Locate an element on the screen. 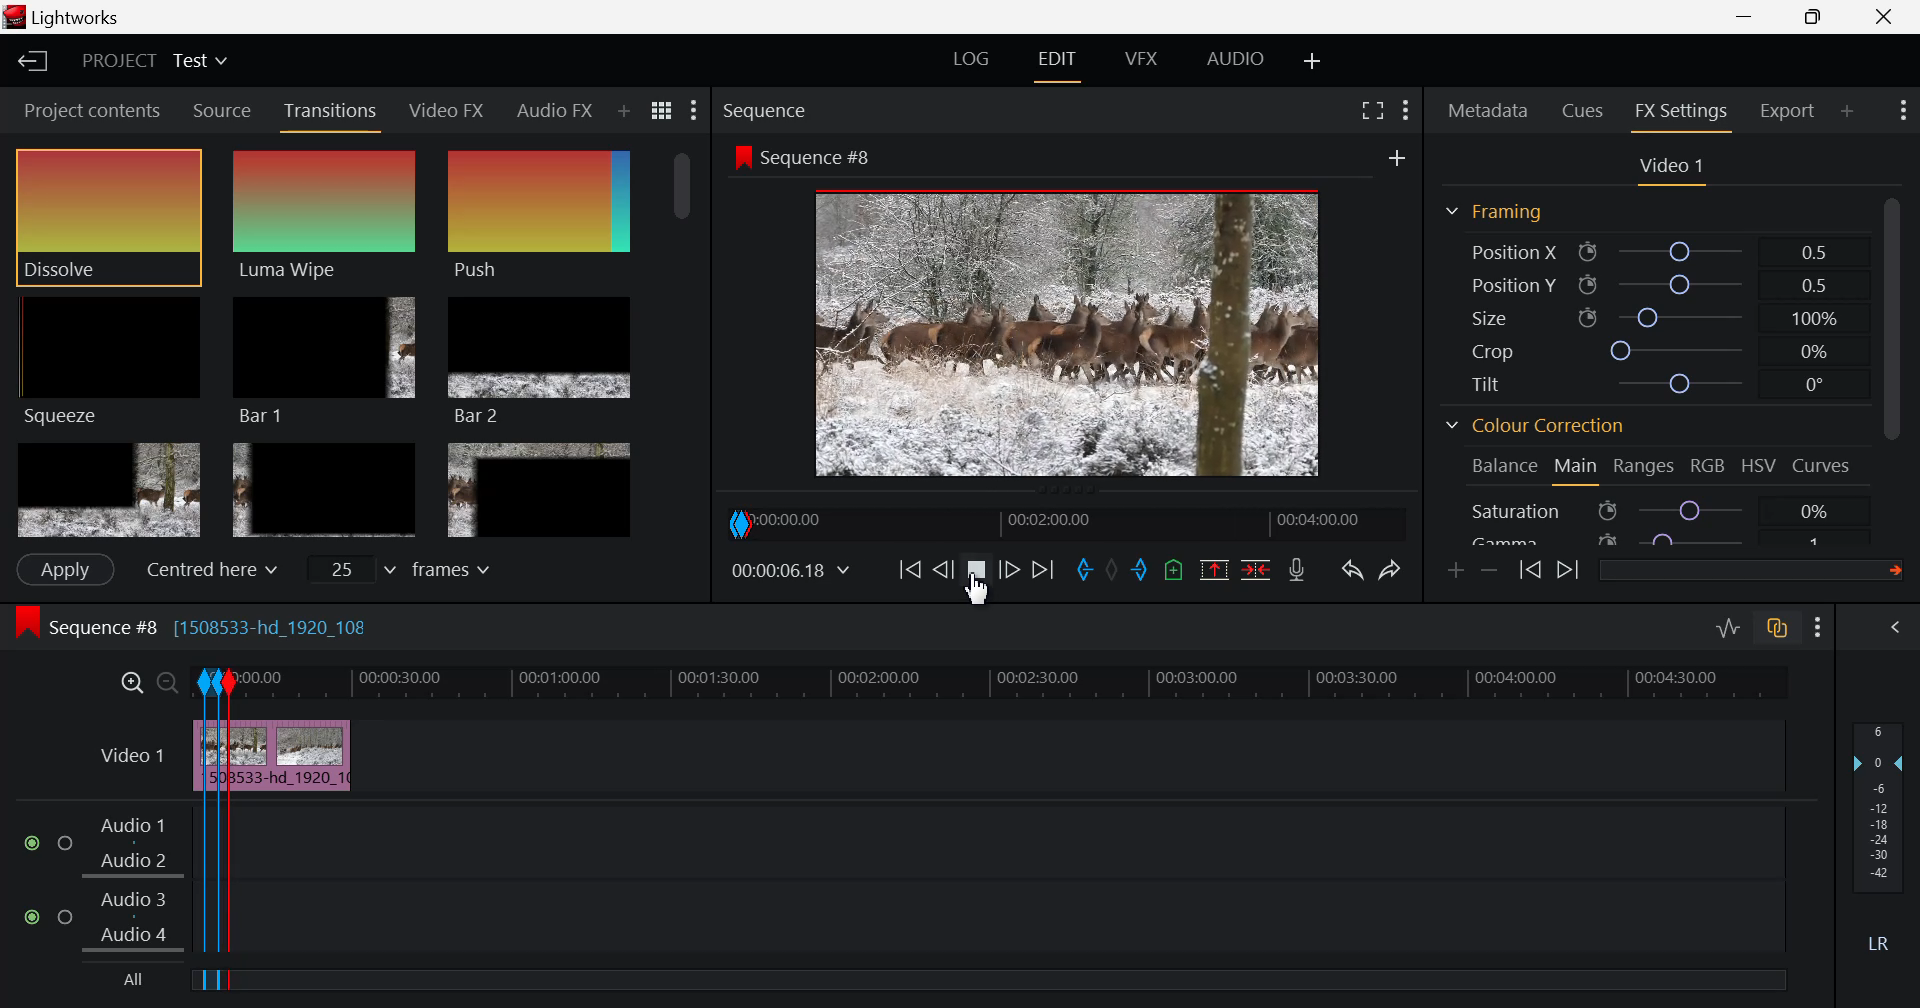 The image size is (1920, 1008). VFX is located at coordinates (1142, 59).